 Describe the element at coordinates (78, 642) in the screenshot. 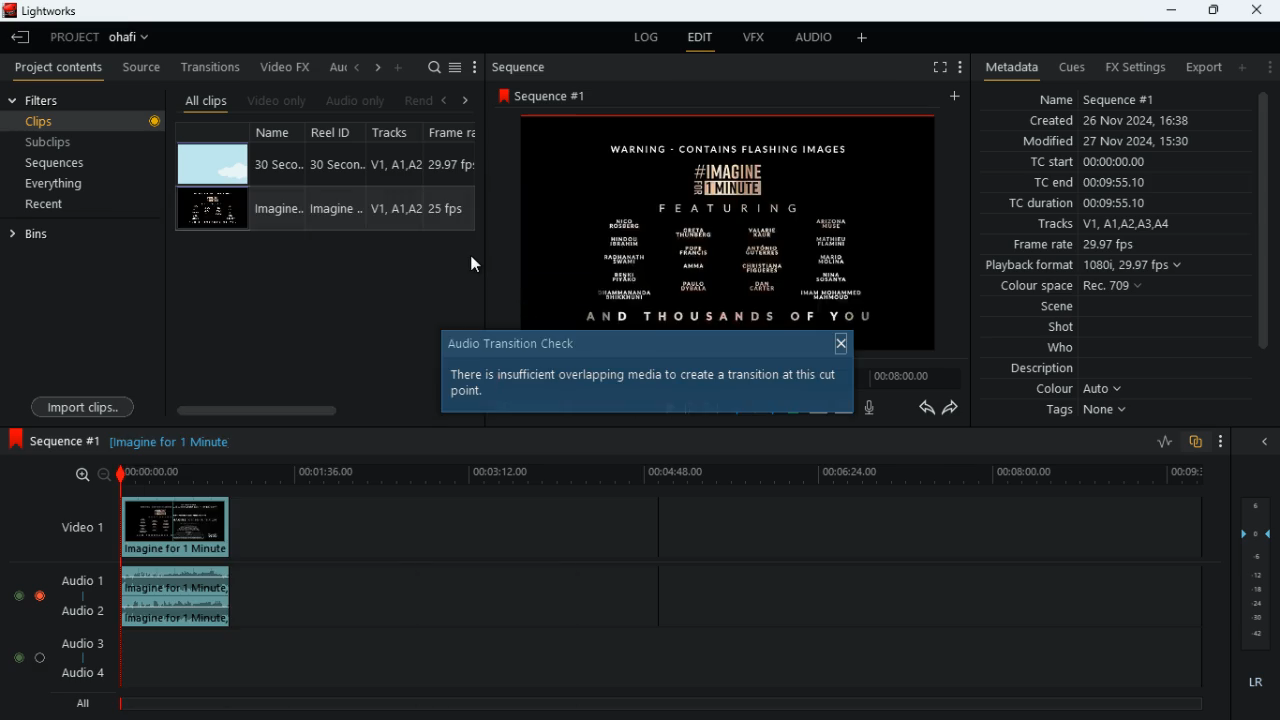

I see `audio 3` at that location.